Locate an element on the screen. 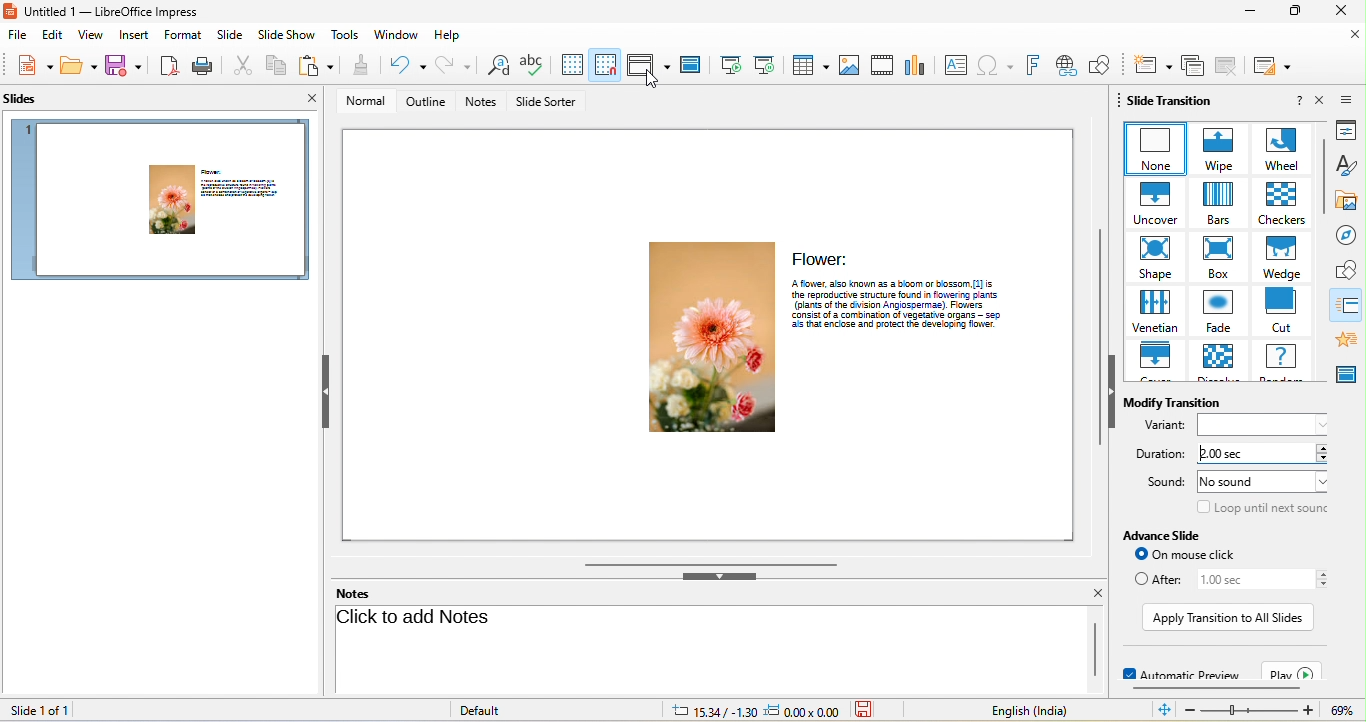  normal is located at coordinates (363, 102).